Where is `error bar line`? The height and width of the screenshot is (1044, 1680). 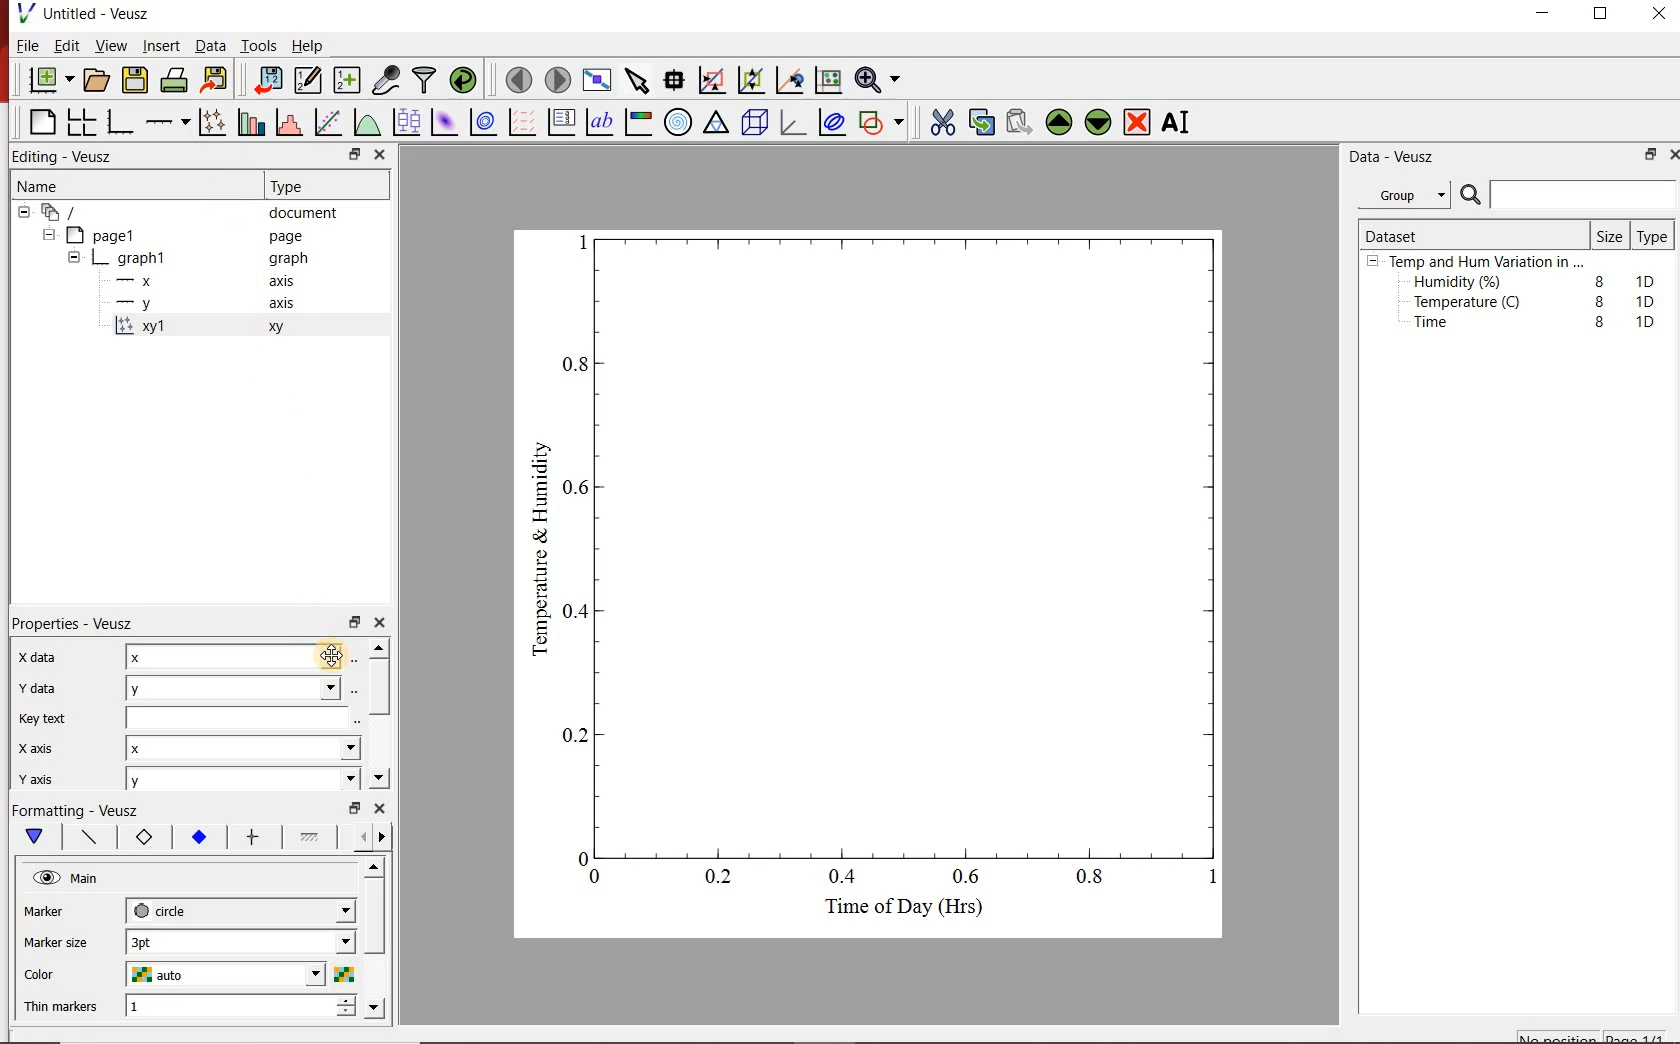
error bar line is located at coordinates (253, 836).